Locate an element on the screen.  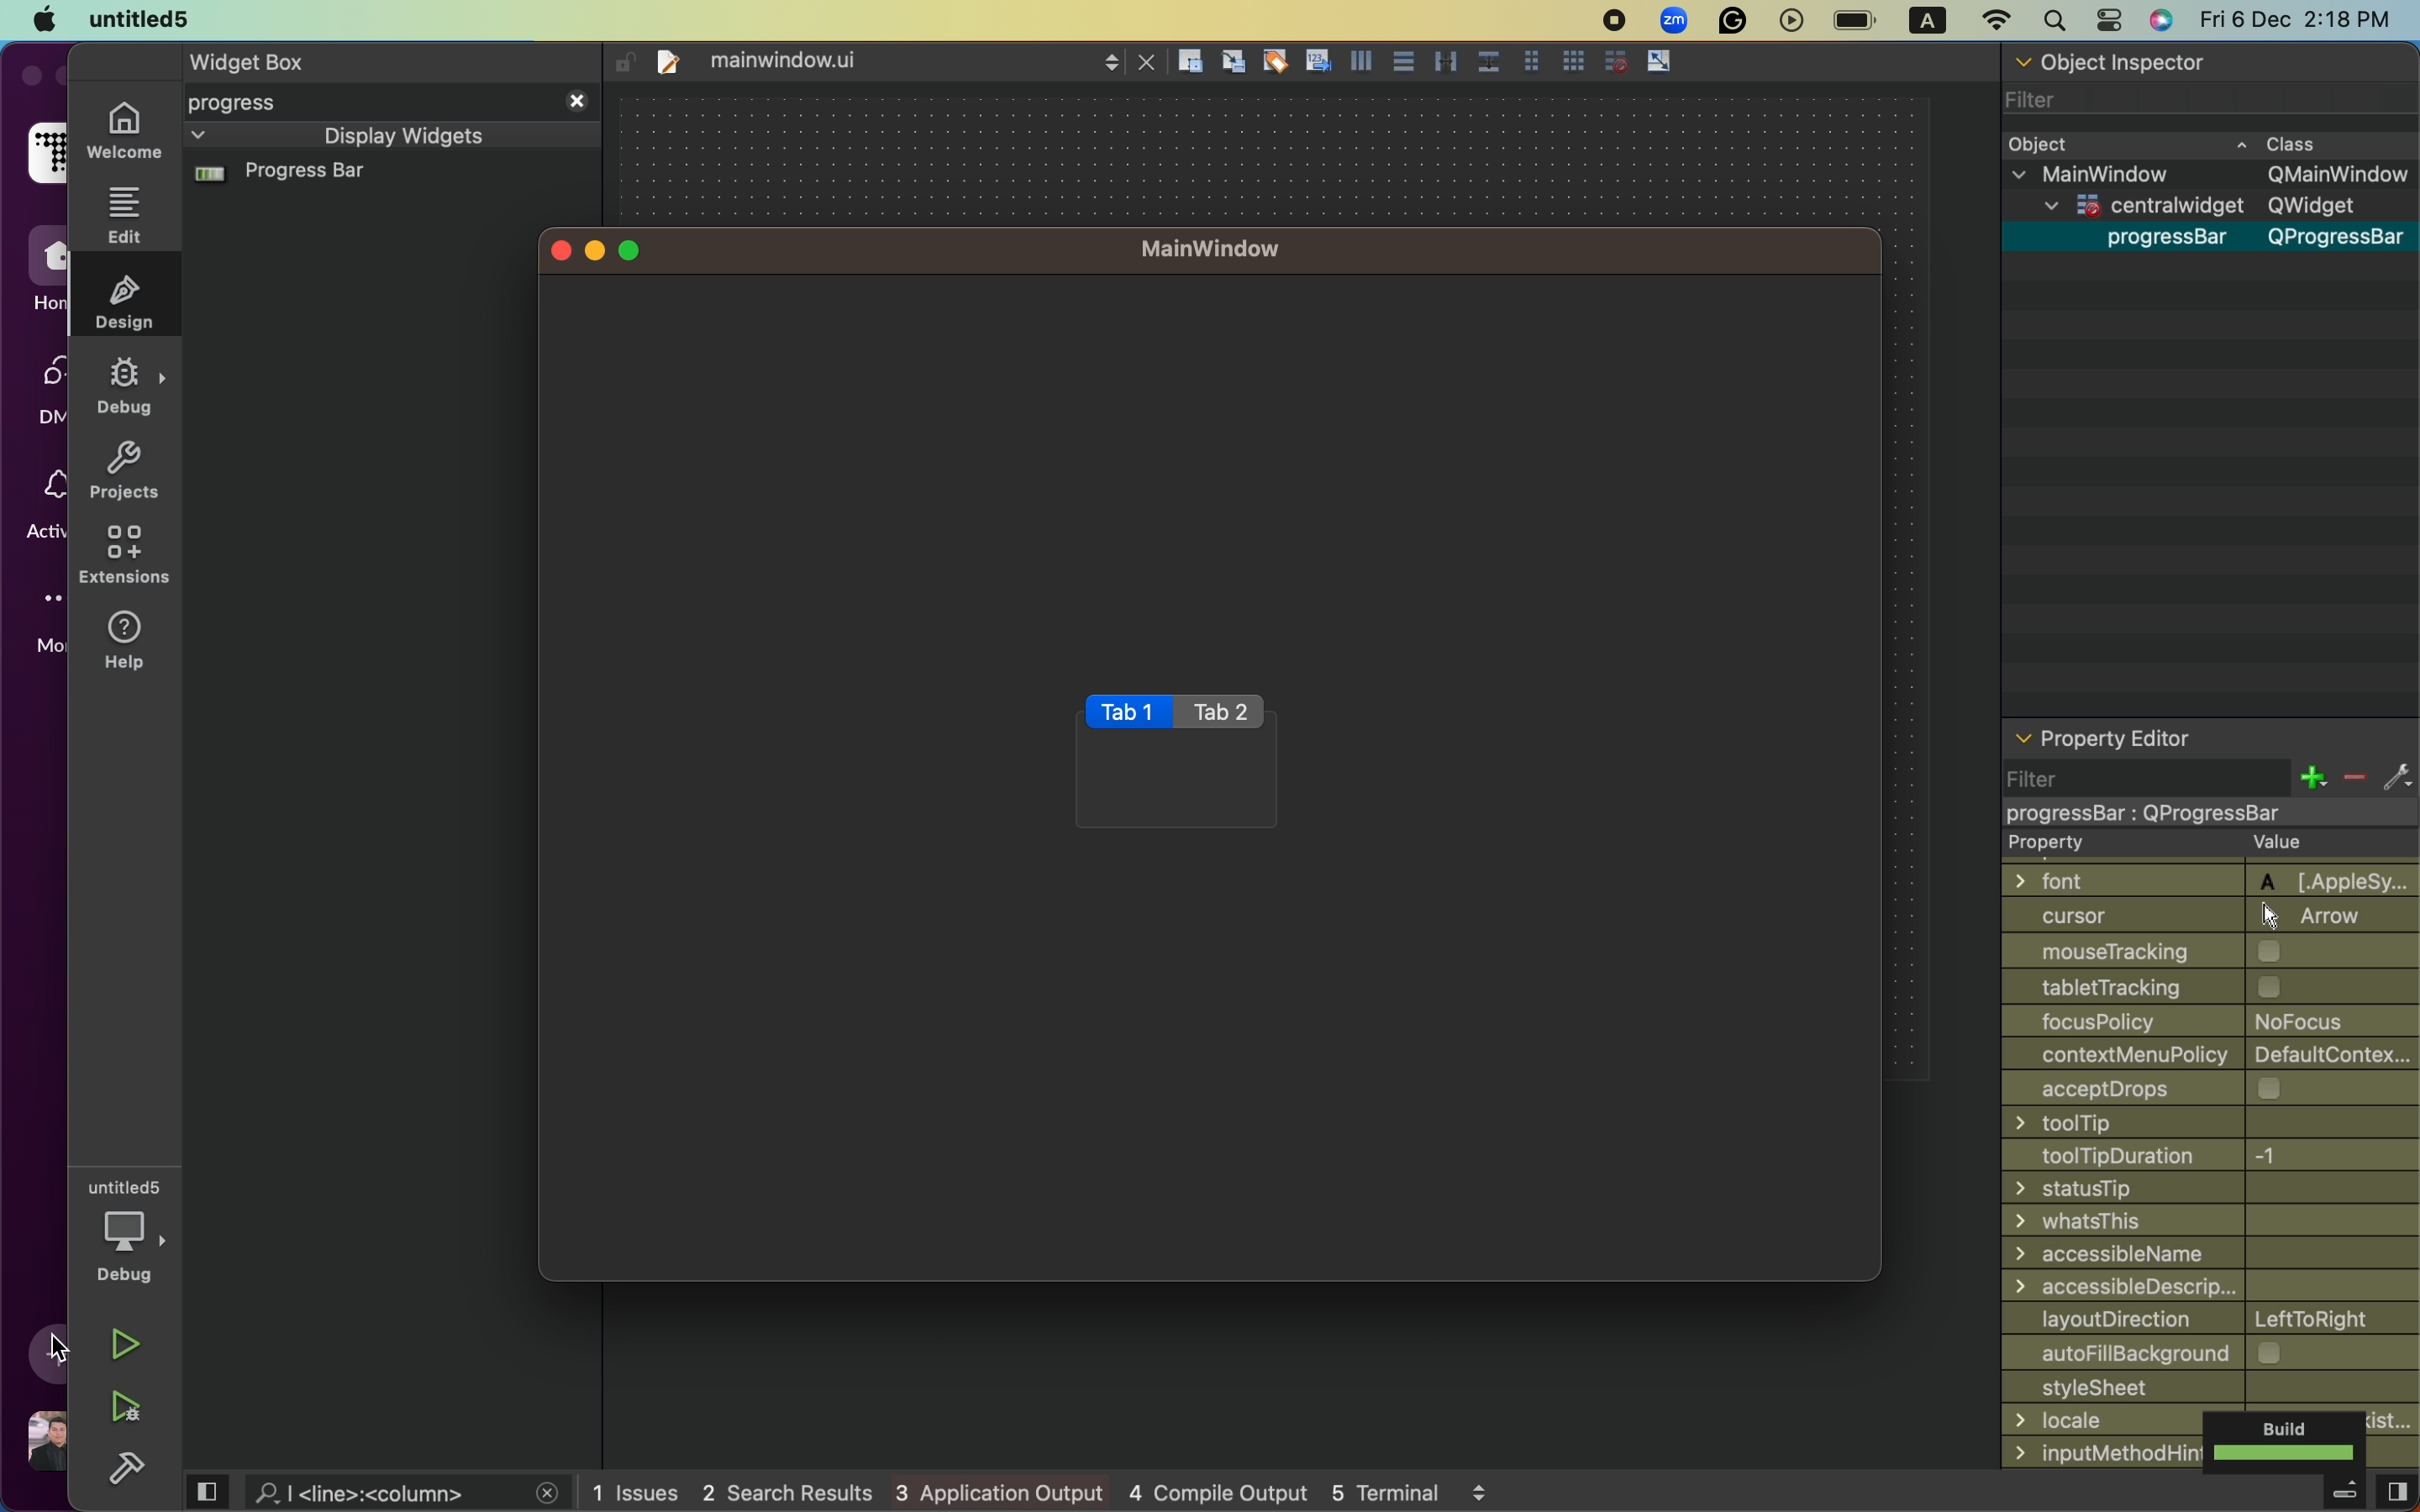
close is located at coordinates (545, 1494).